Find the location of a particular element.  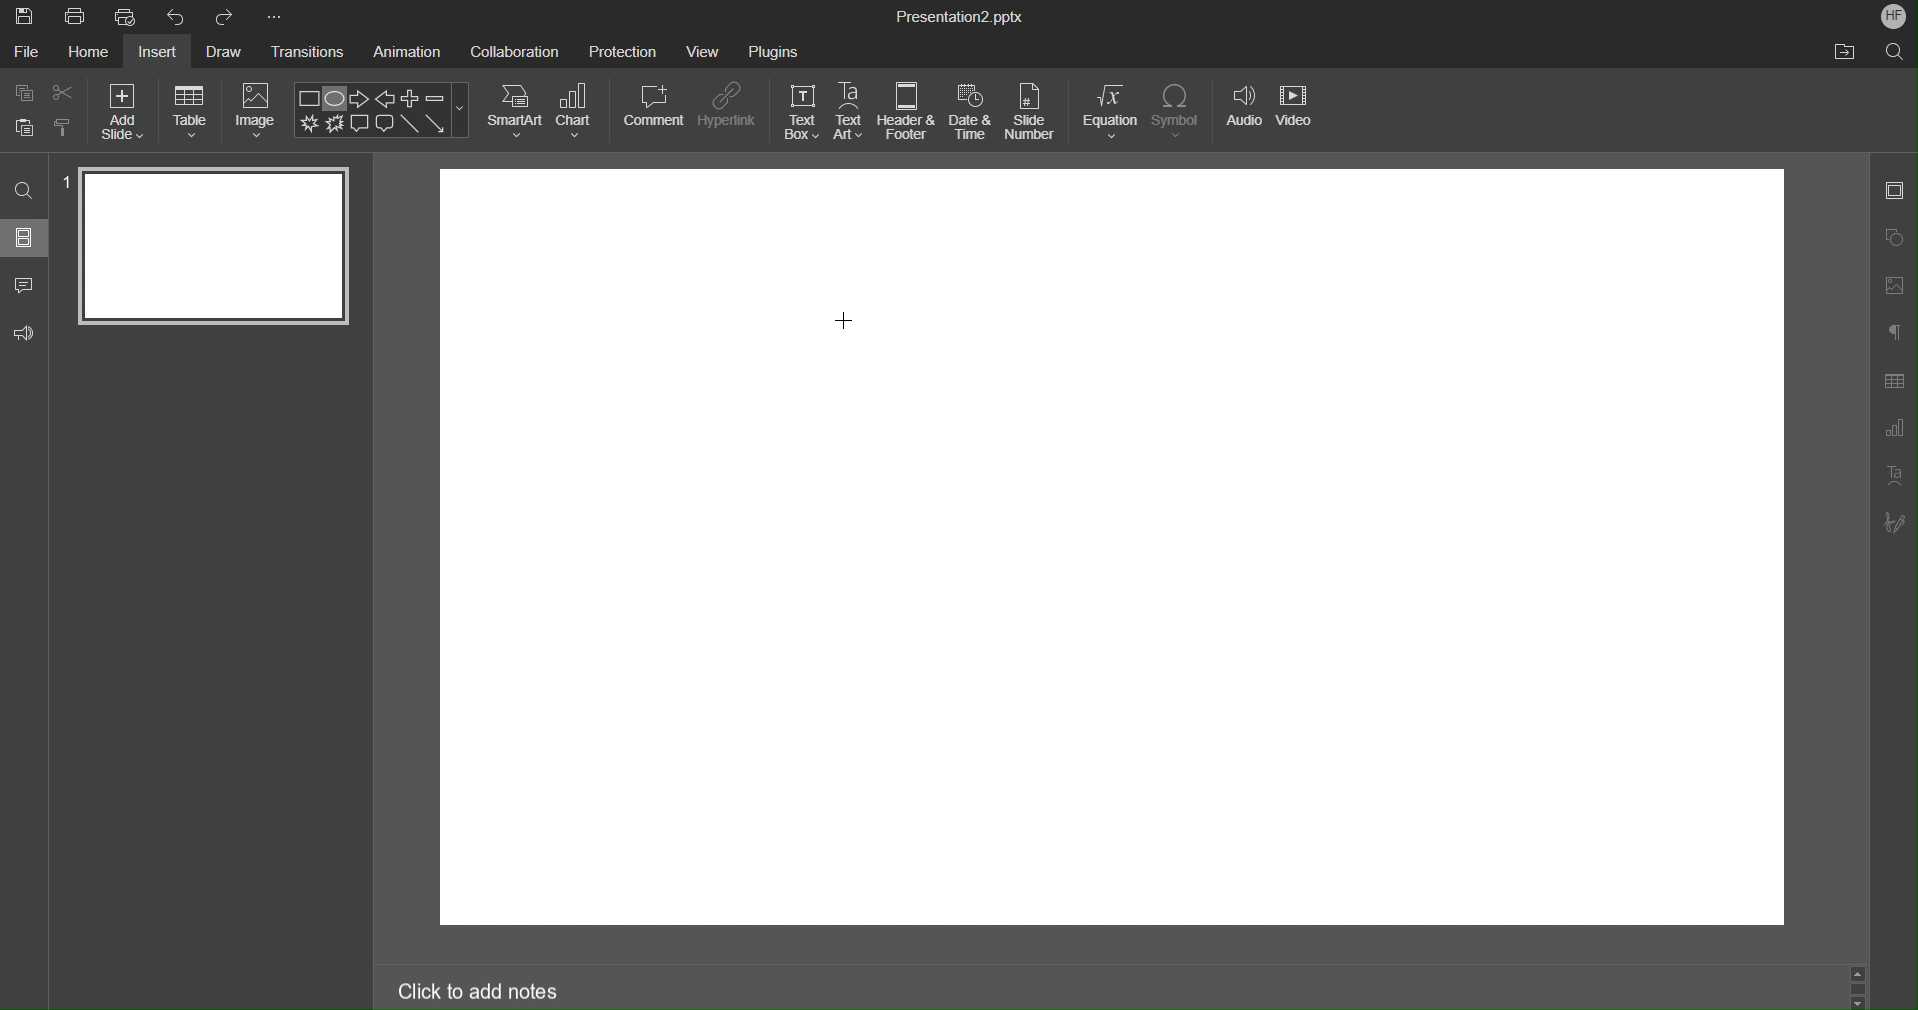

workspace is located at coordinates (1107, 236).